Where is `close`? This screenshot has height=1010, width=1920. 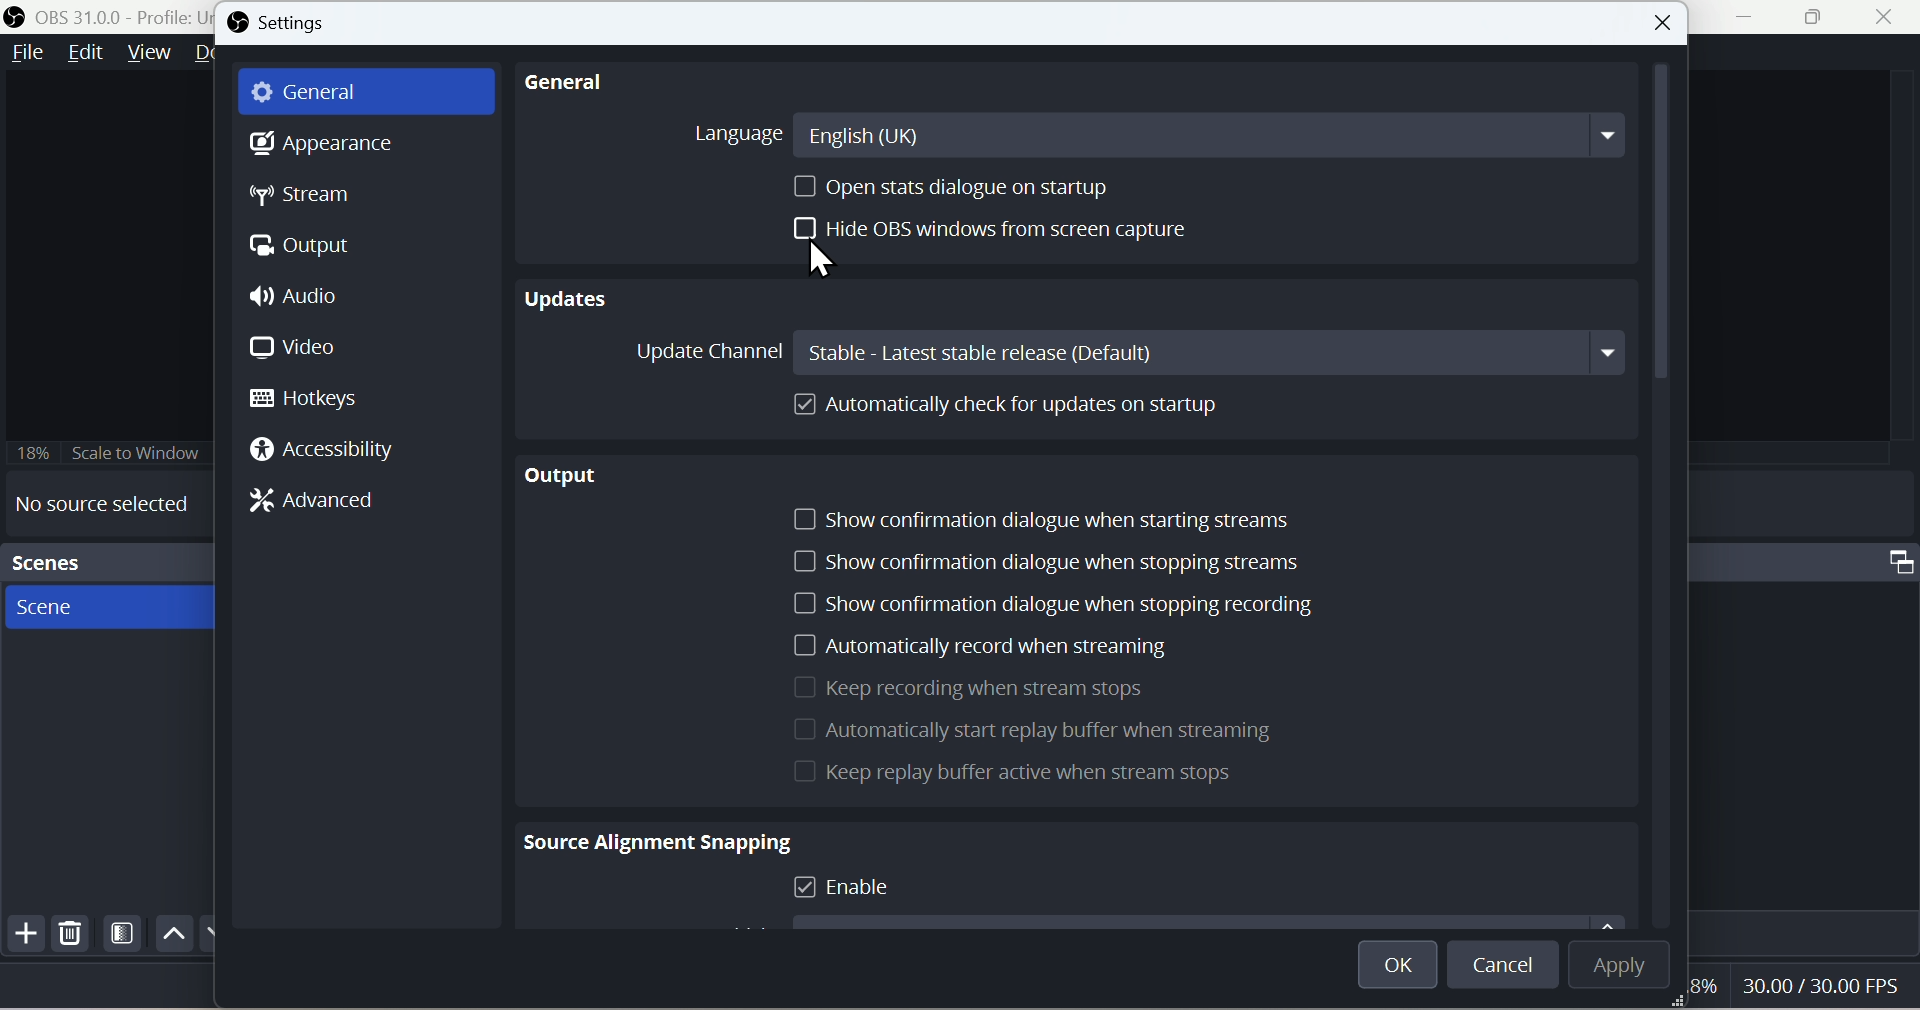
close is located at coordinates (1660, 21).